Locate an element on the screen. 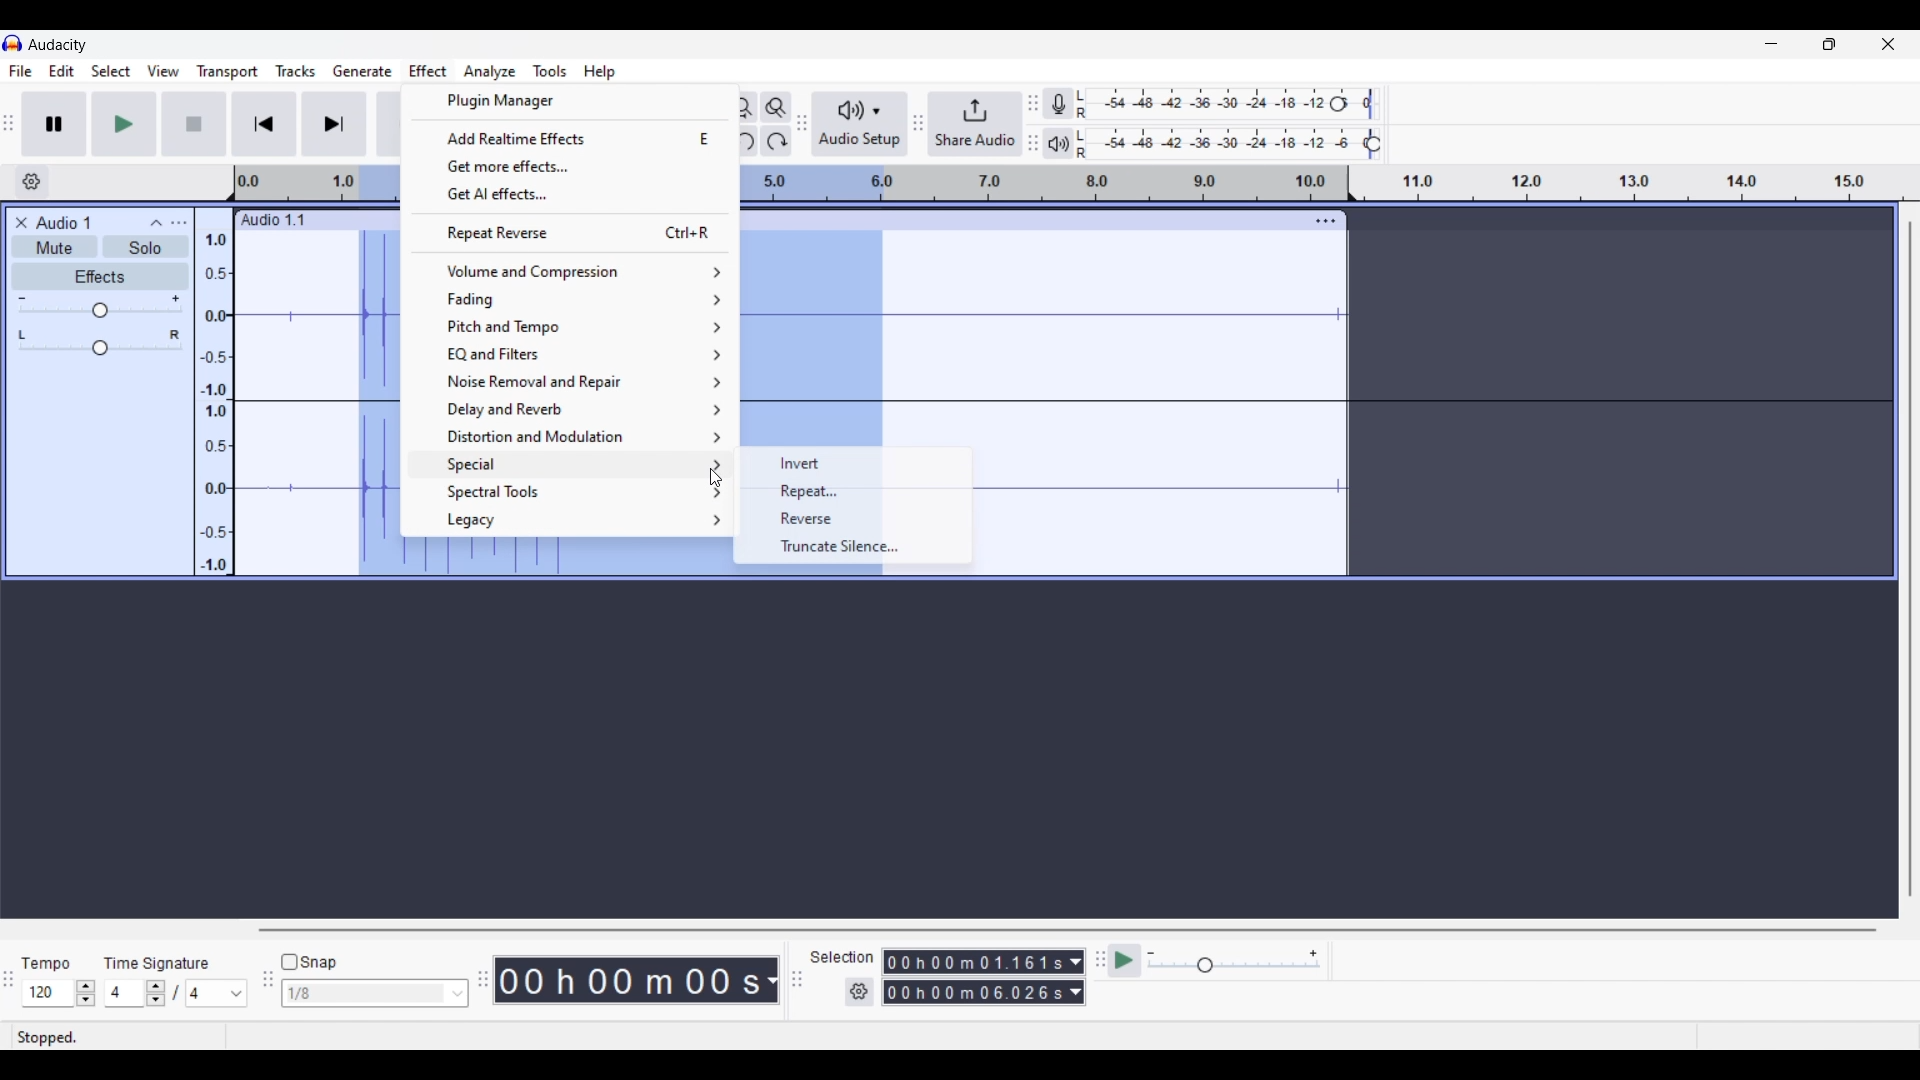 This screenshot has height=1080, width=1920. Transport menu is located at coordinates (228, 71).